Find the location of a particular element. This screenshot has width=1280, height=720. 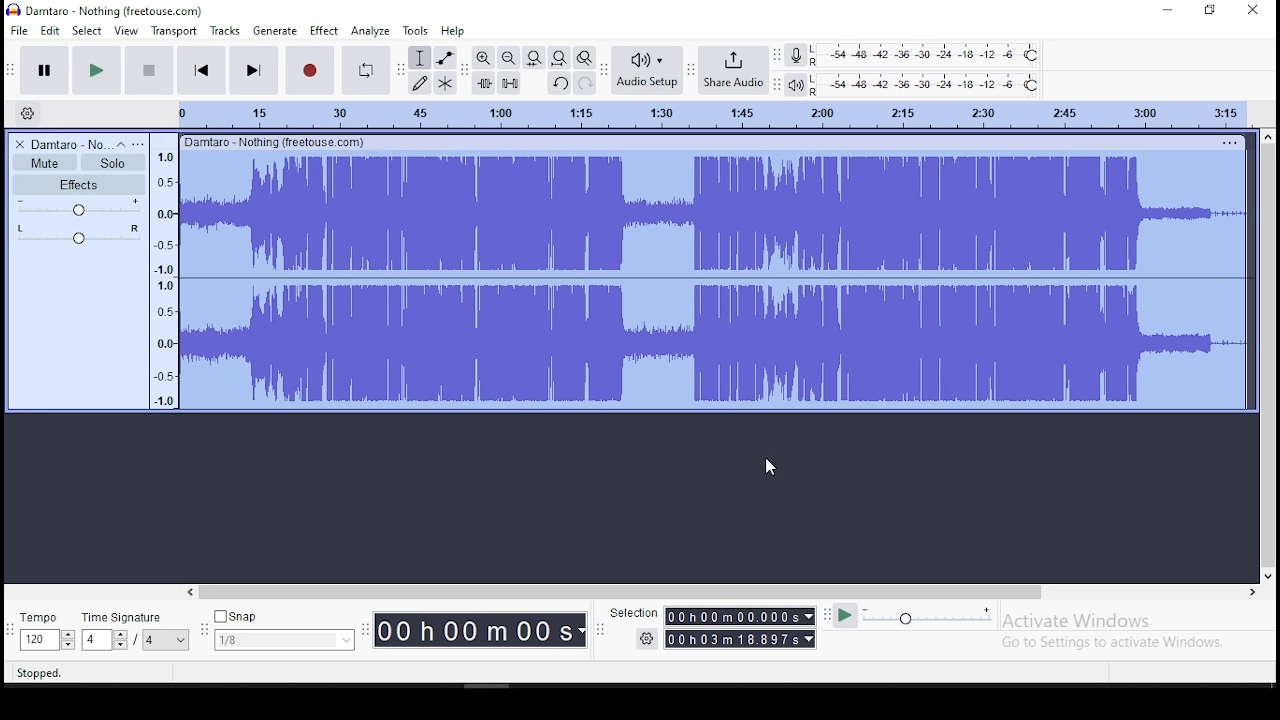

enable looping is located at coordinates (366, 71).